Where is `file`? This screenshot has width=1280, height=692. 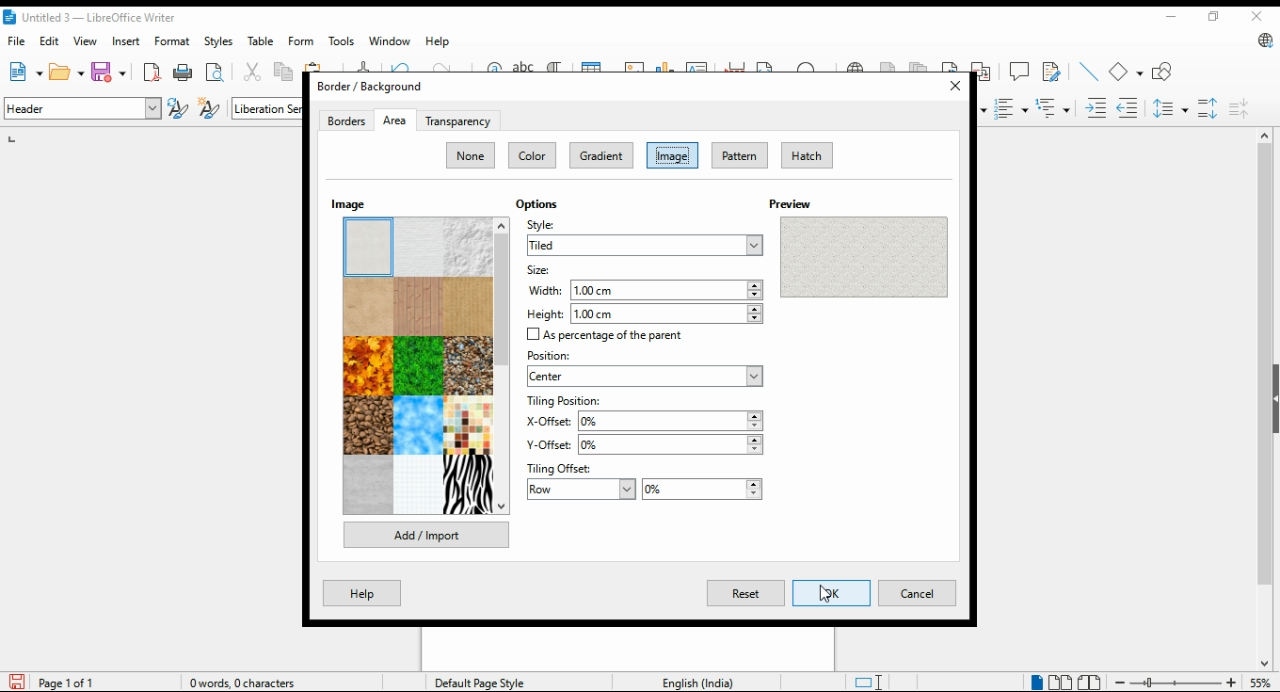
file is located at coordinates (17, 41).